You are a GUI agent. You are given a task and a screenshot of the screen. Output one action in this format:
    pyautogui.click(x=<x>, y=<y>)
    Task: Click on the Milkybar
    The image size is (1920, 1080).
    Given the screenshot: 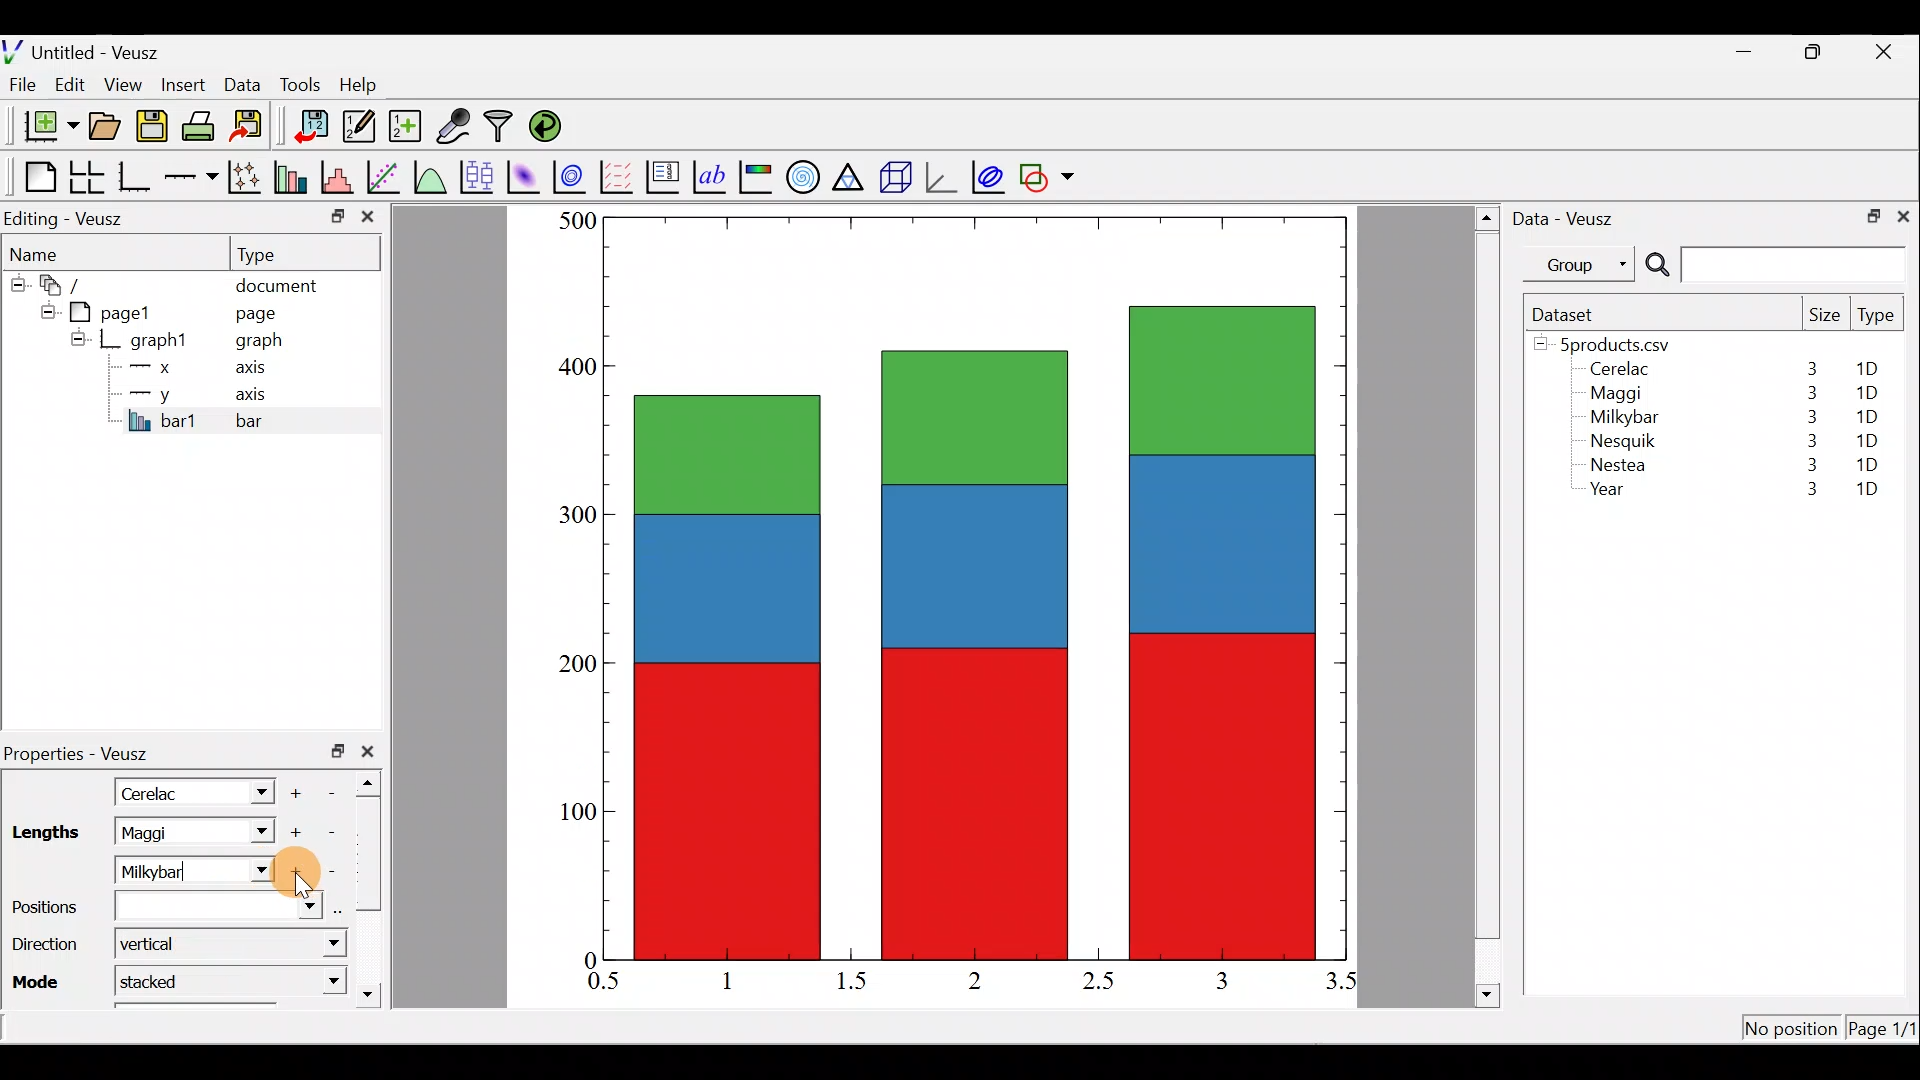 What is the action you would take?
    pyautogui.click(x=1619, y=419)
    